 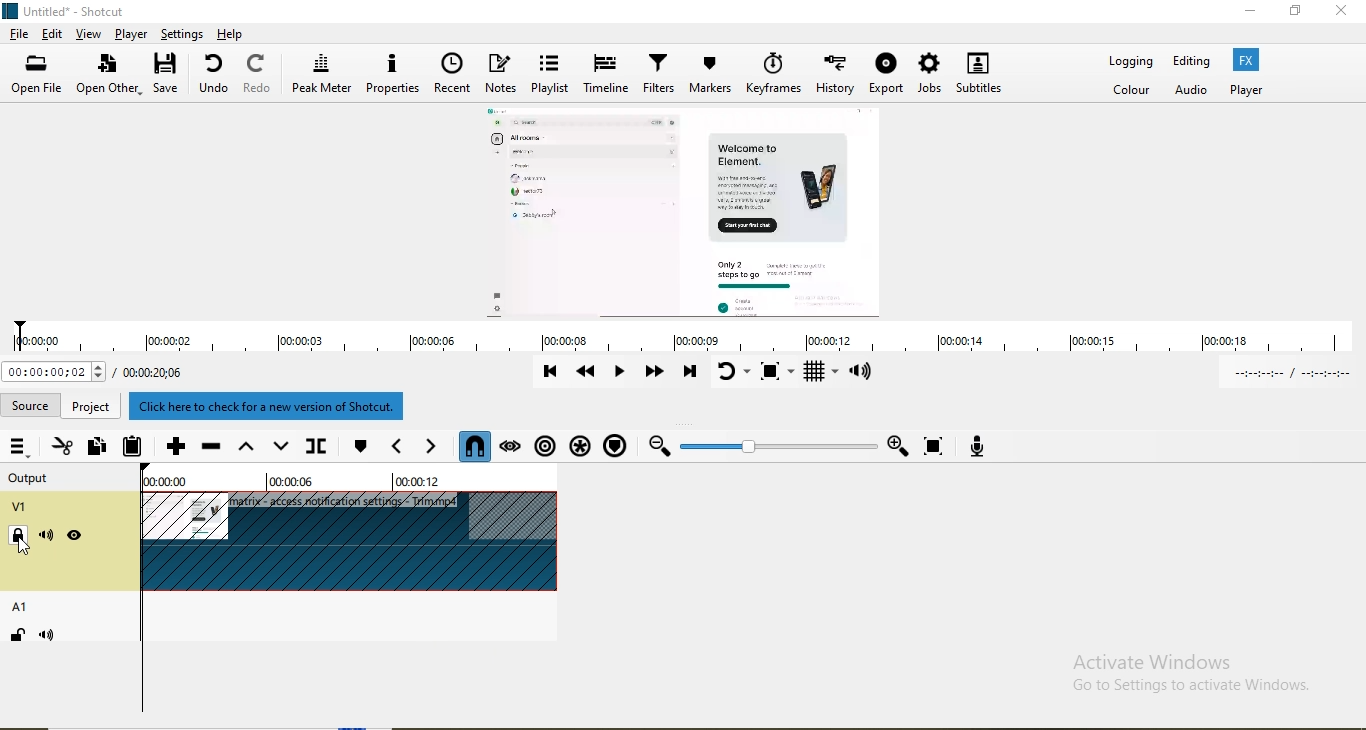 What do you see at coordinates (55, 374) in the screenshot?
I see `Current position` at bounding box center [55, 374].